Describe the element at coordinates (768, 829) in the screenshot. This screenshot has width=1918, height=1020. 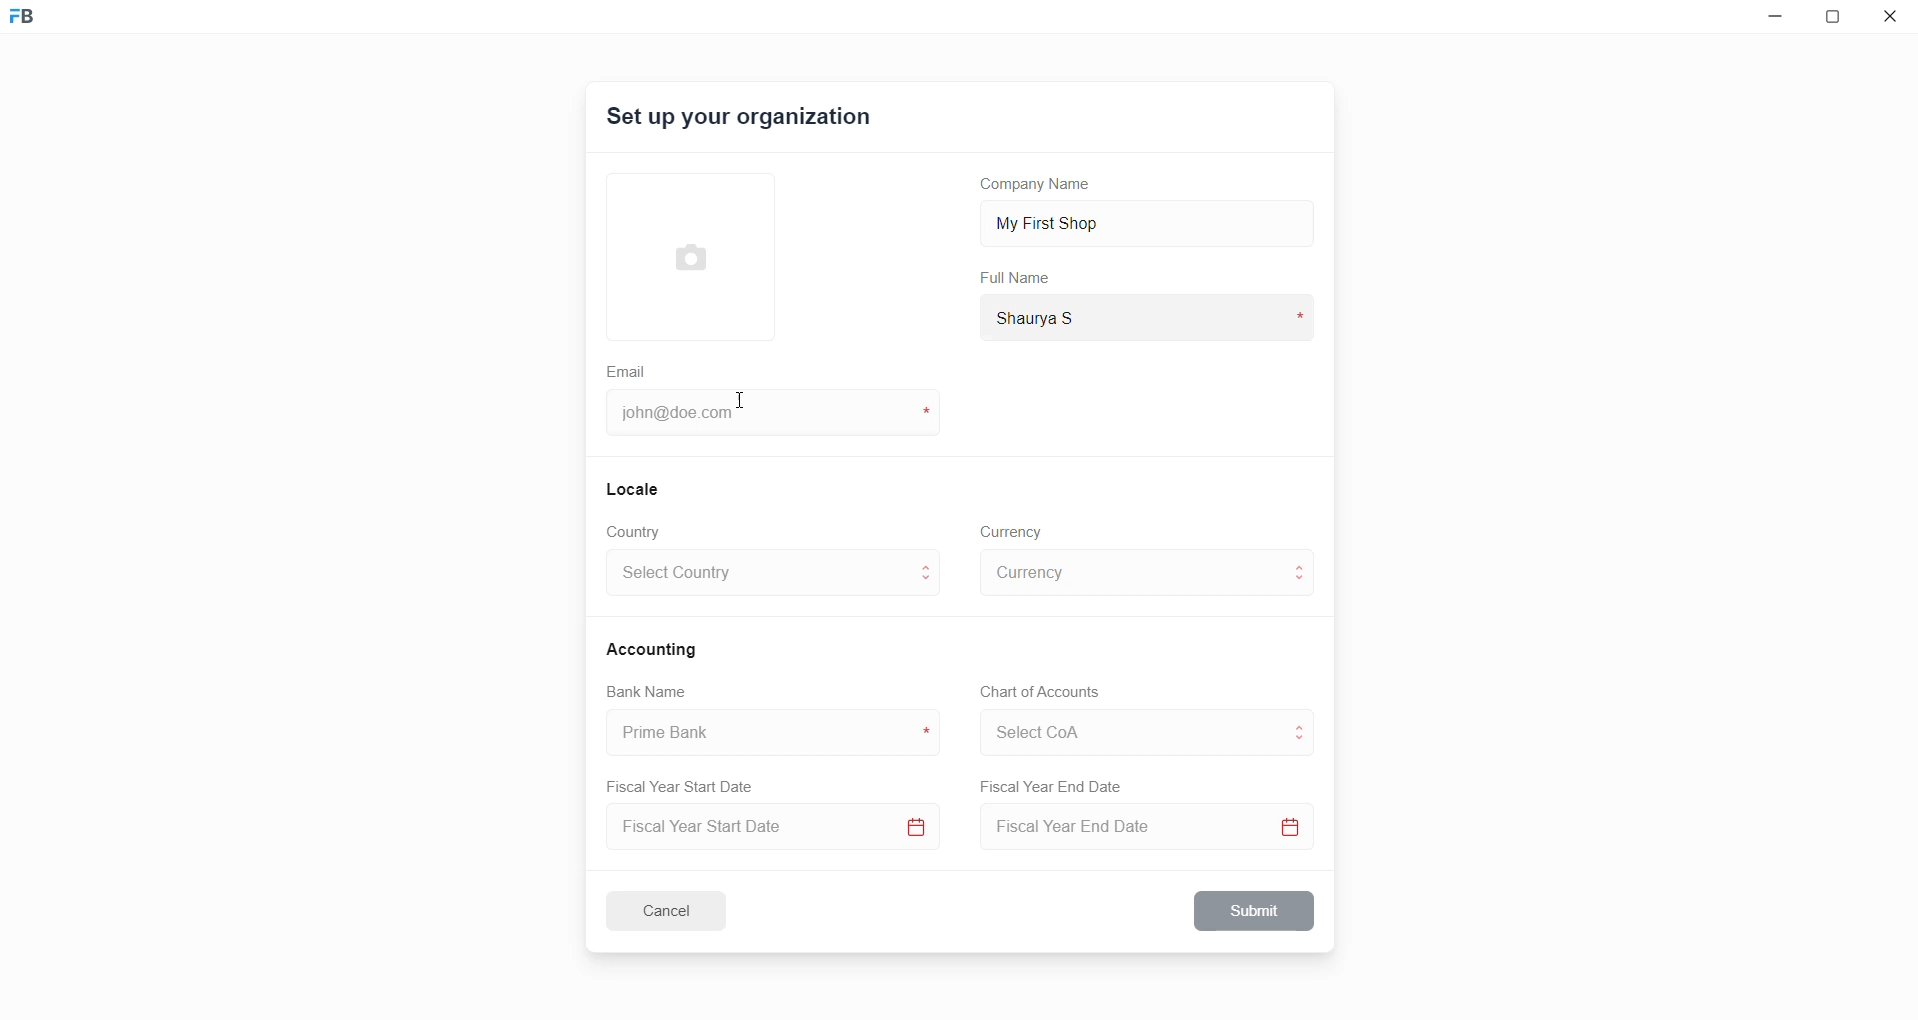
I see `select fiscal year start date` at that location.